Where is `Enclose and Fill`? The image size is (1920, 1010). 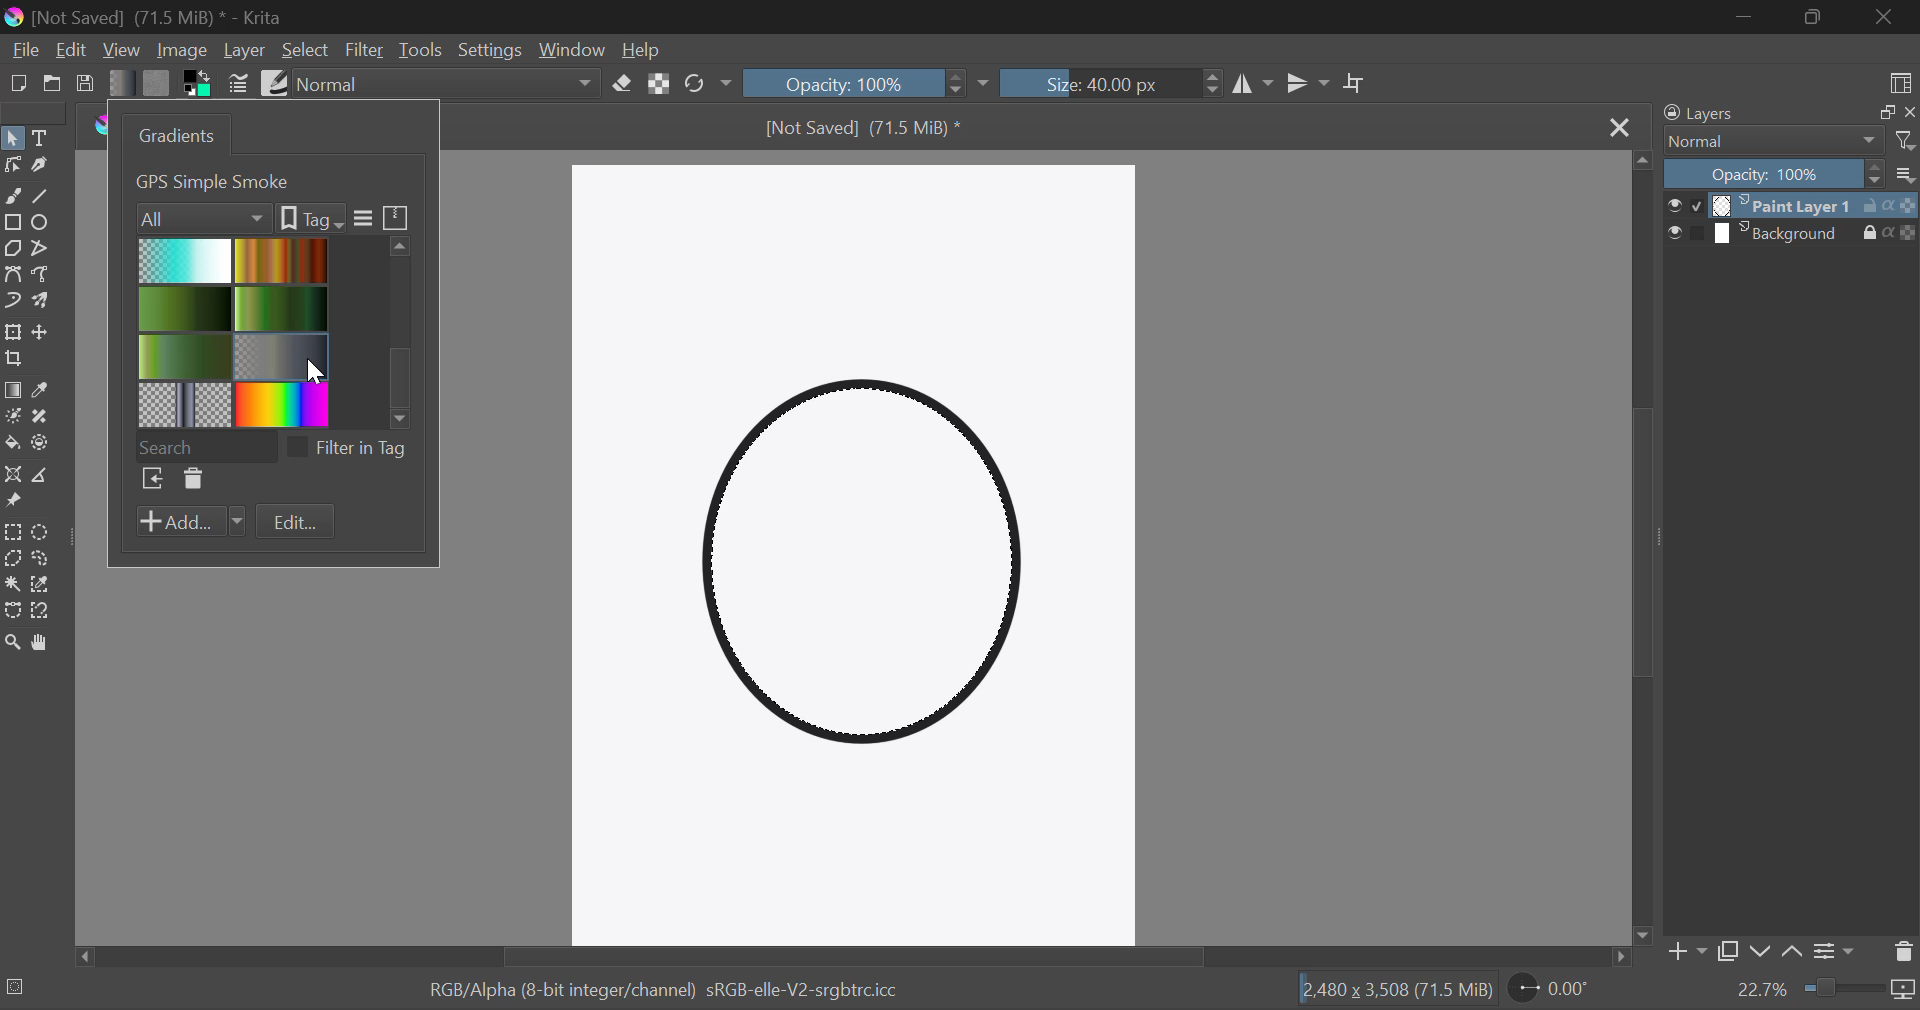 Enclose and Fill is located at coordinates (47, 443).